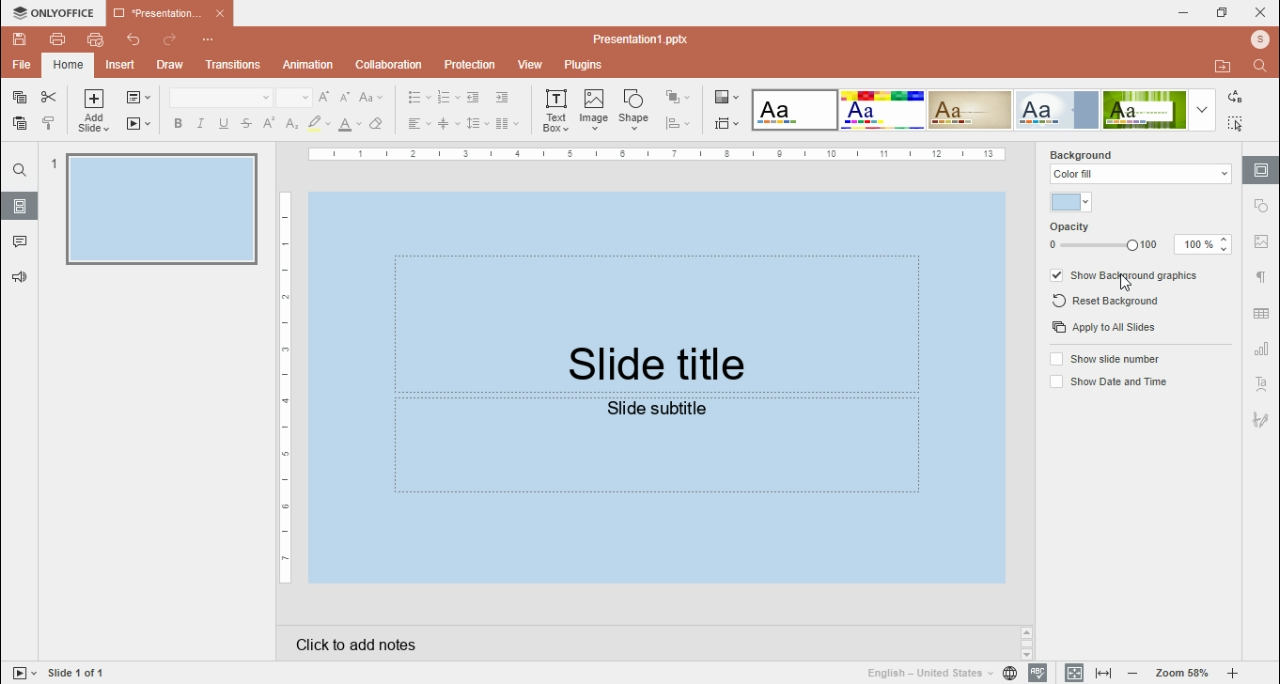 This screenshot has height=684, width=1280. Describe the element at coordinates (1137, 238) in the screenshot. I see `opacity settings` at that location.